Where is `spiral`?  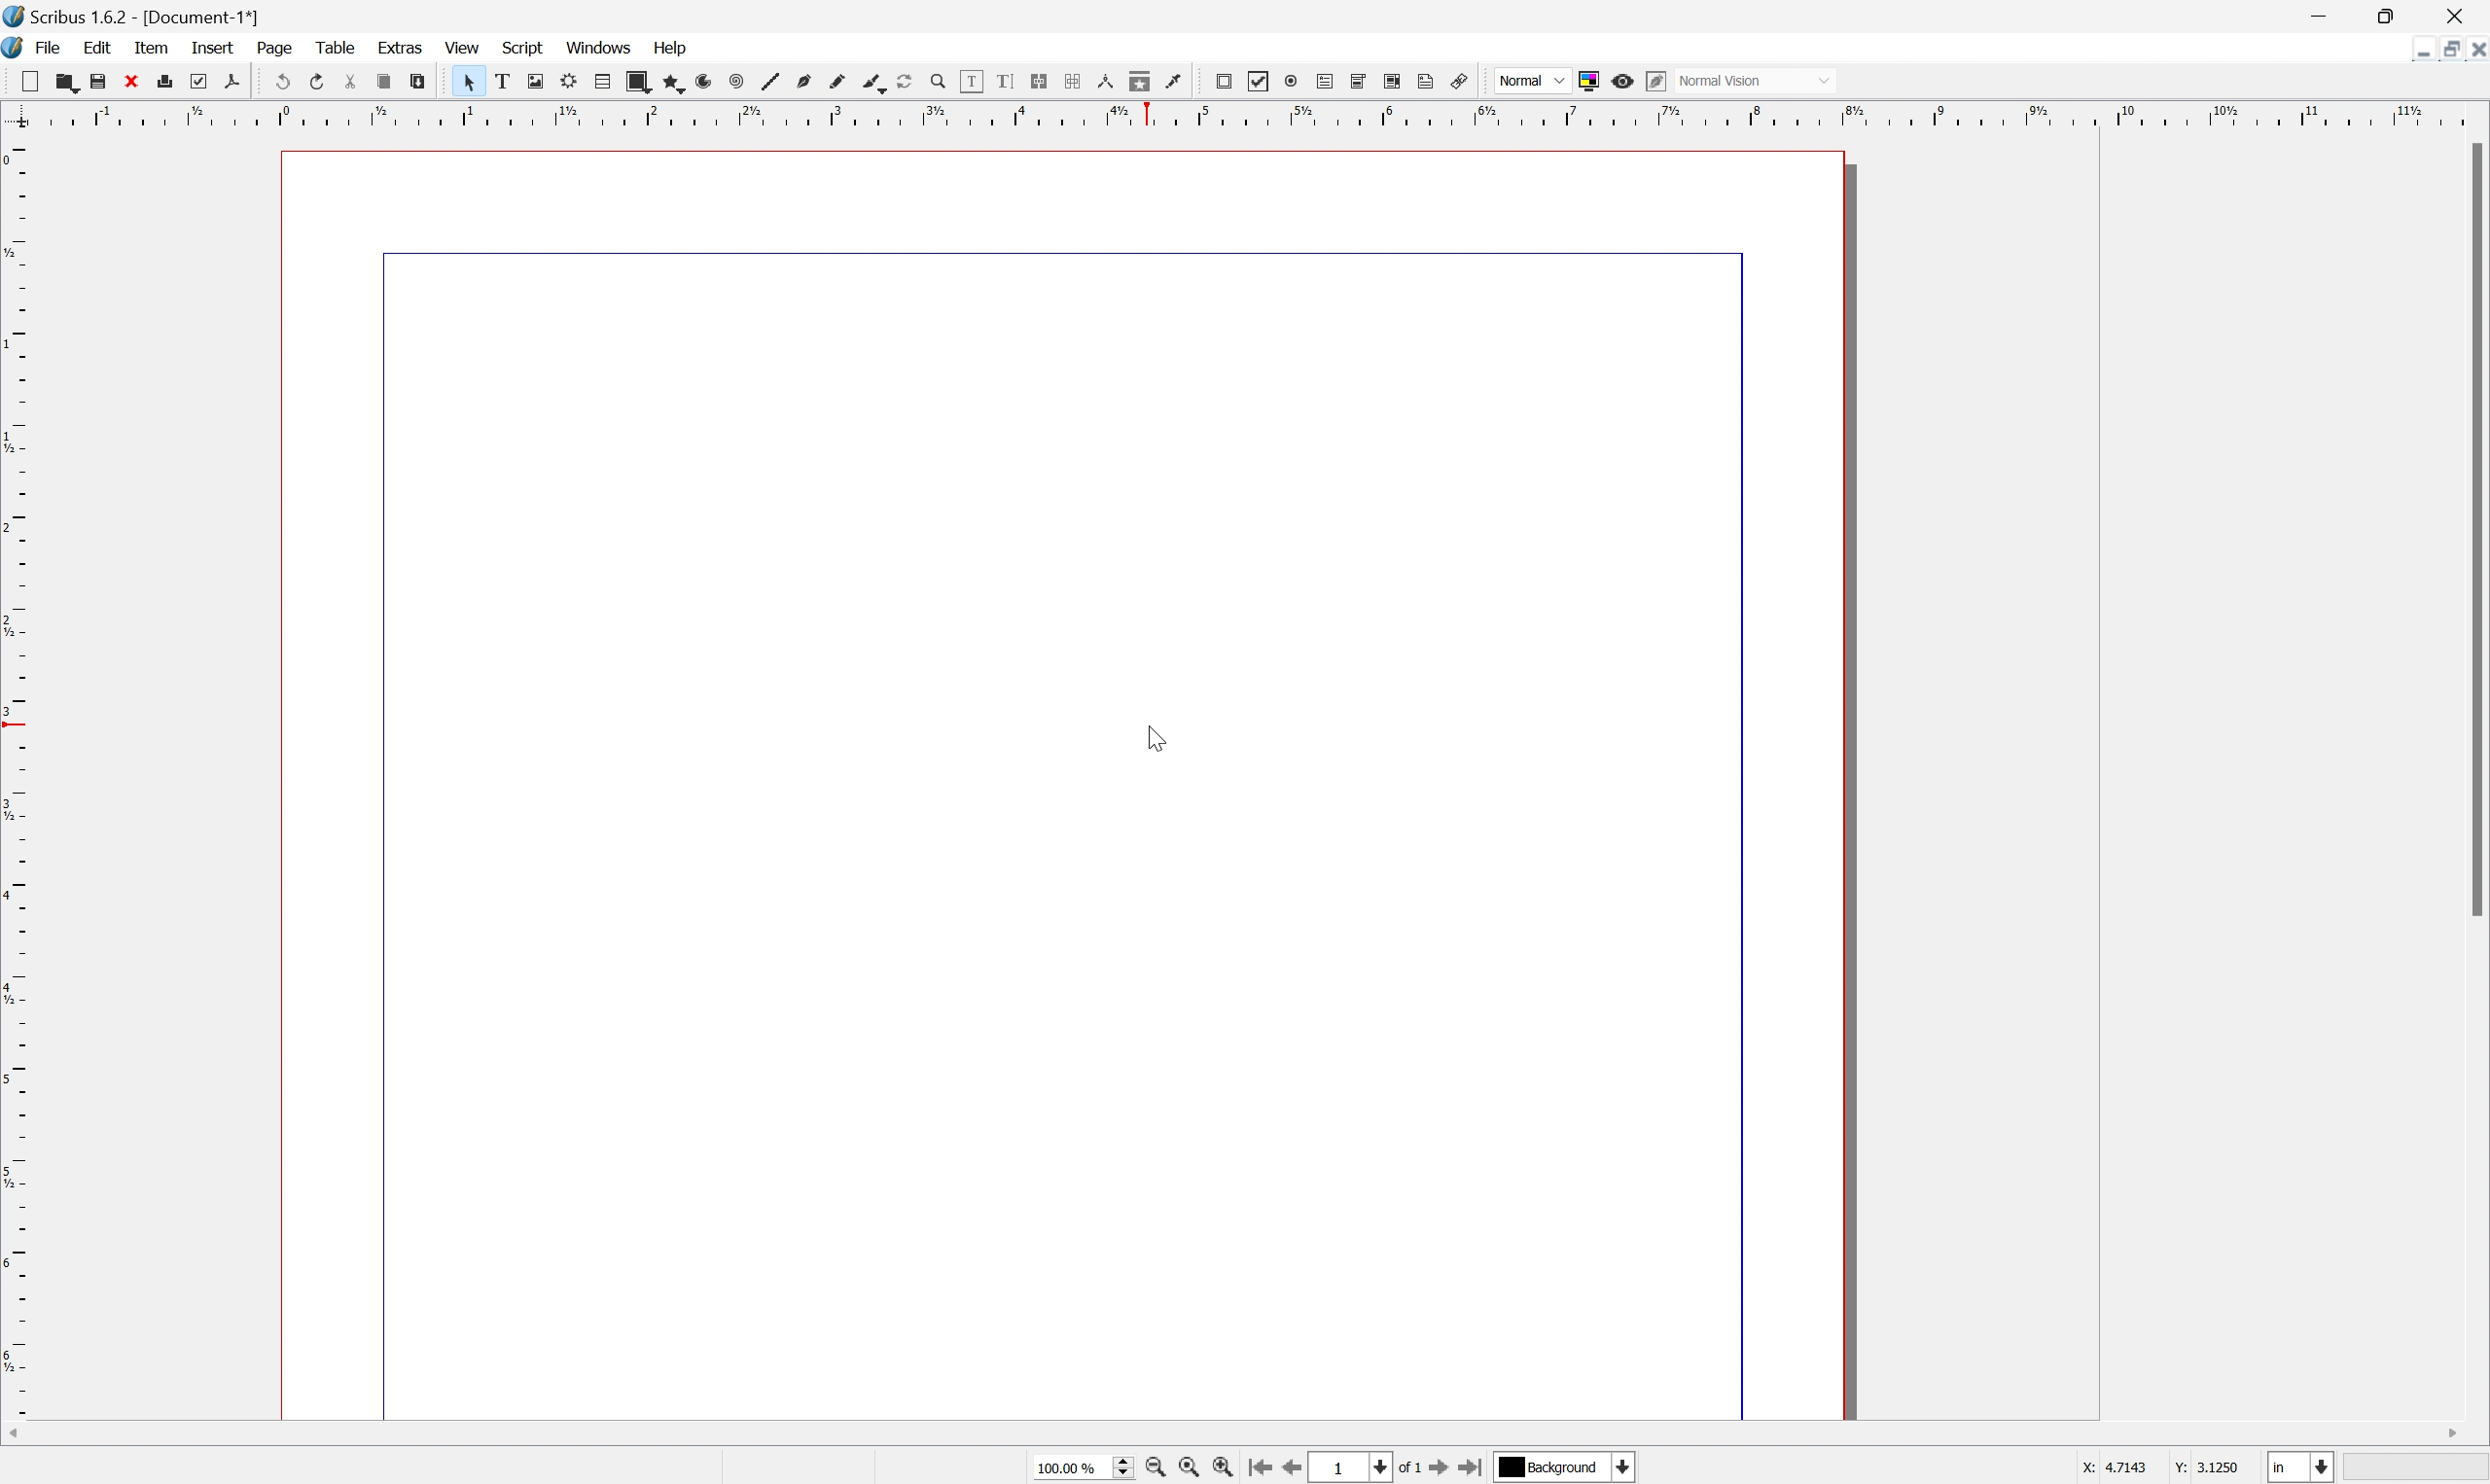
spiral is located at coordinates (730, 82).